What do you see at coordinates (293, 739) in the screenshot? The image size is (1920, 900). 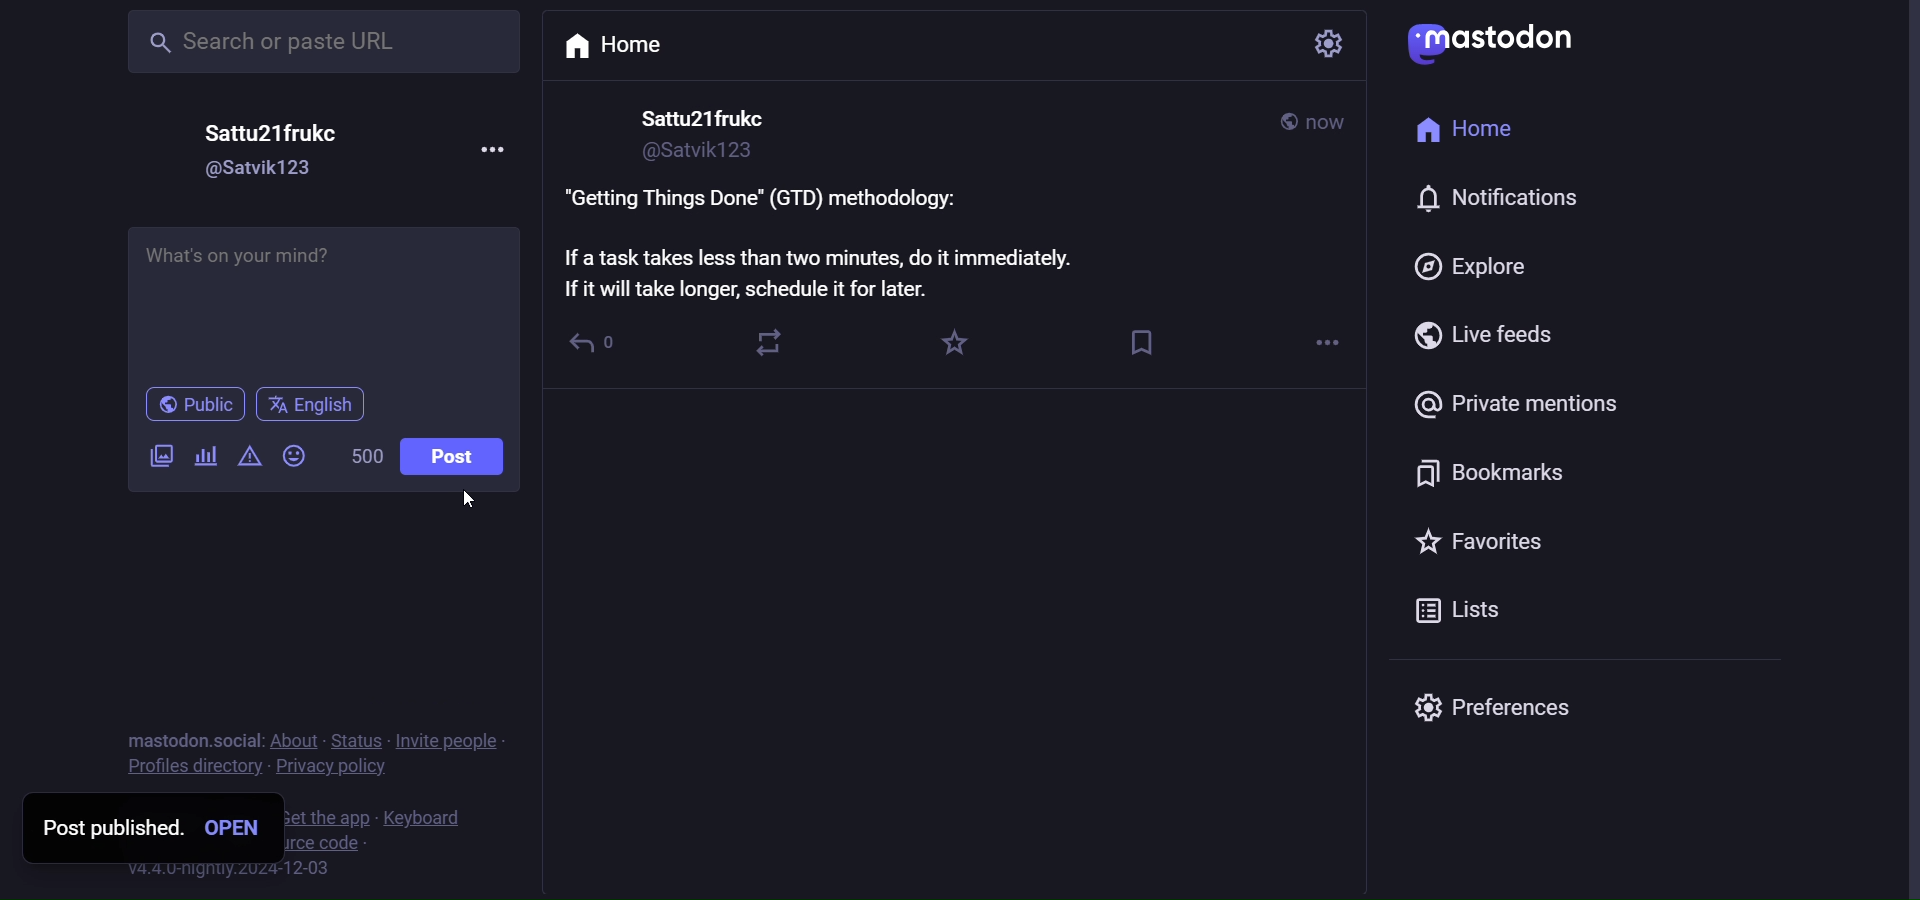 I see `about` at bounding box center [293, 739].